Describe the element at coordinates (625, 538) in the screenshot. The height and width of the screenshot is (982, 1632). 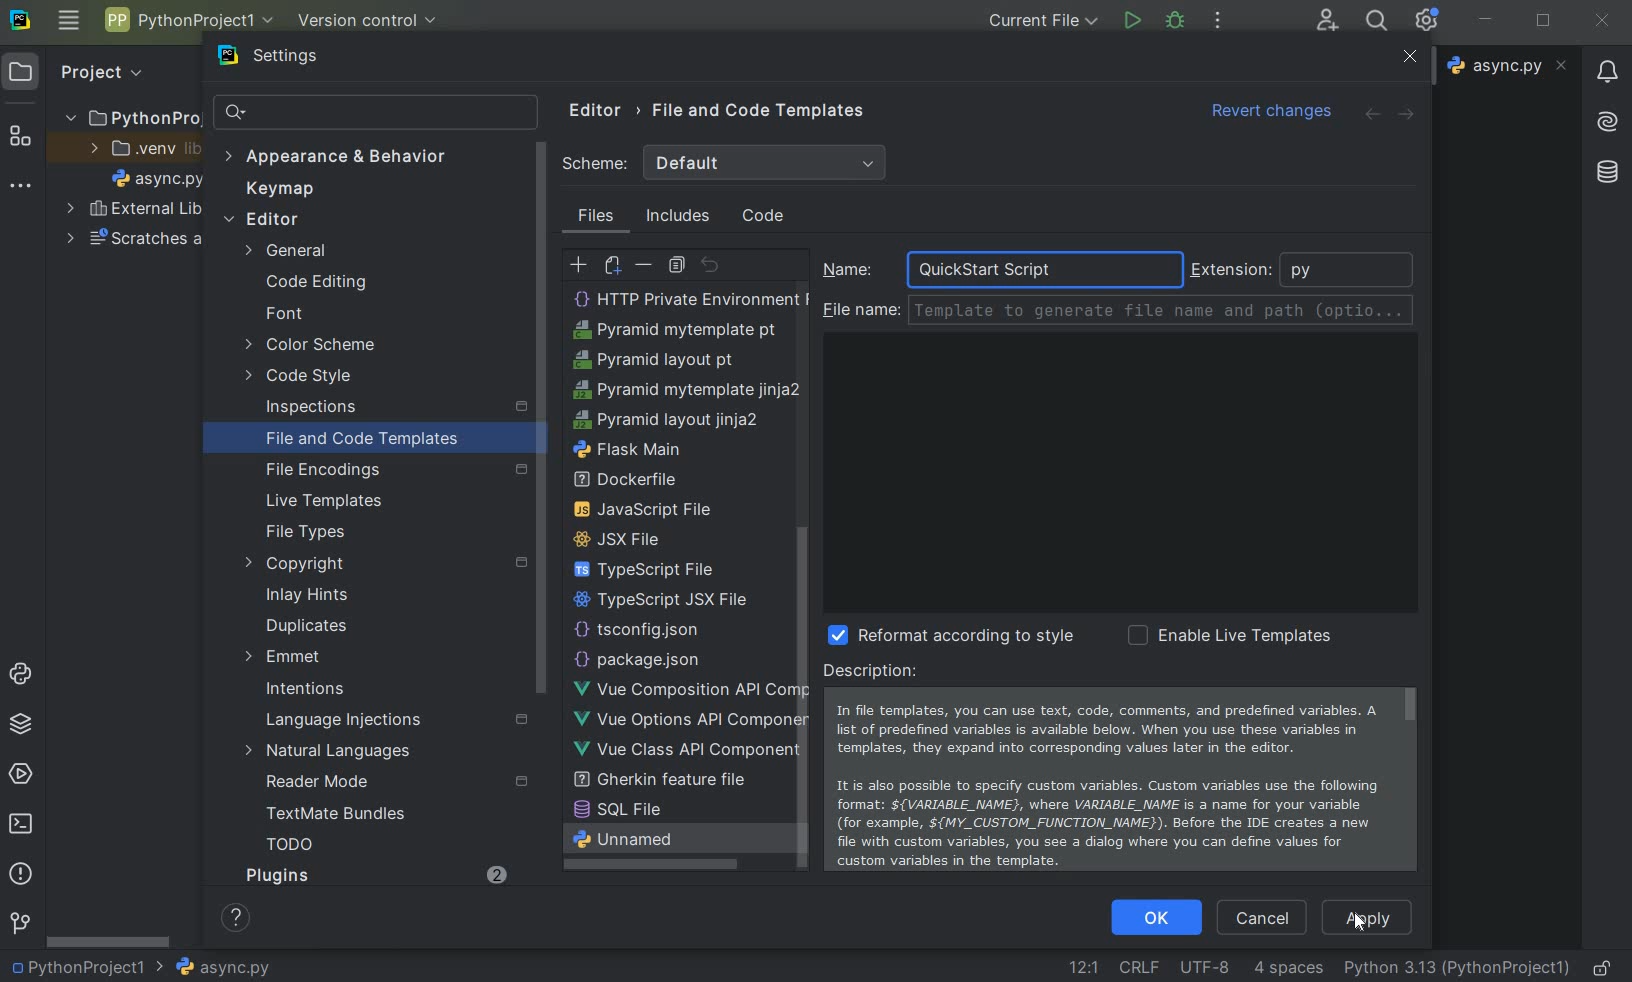
I see `sass file` at that location.